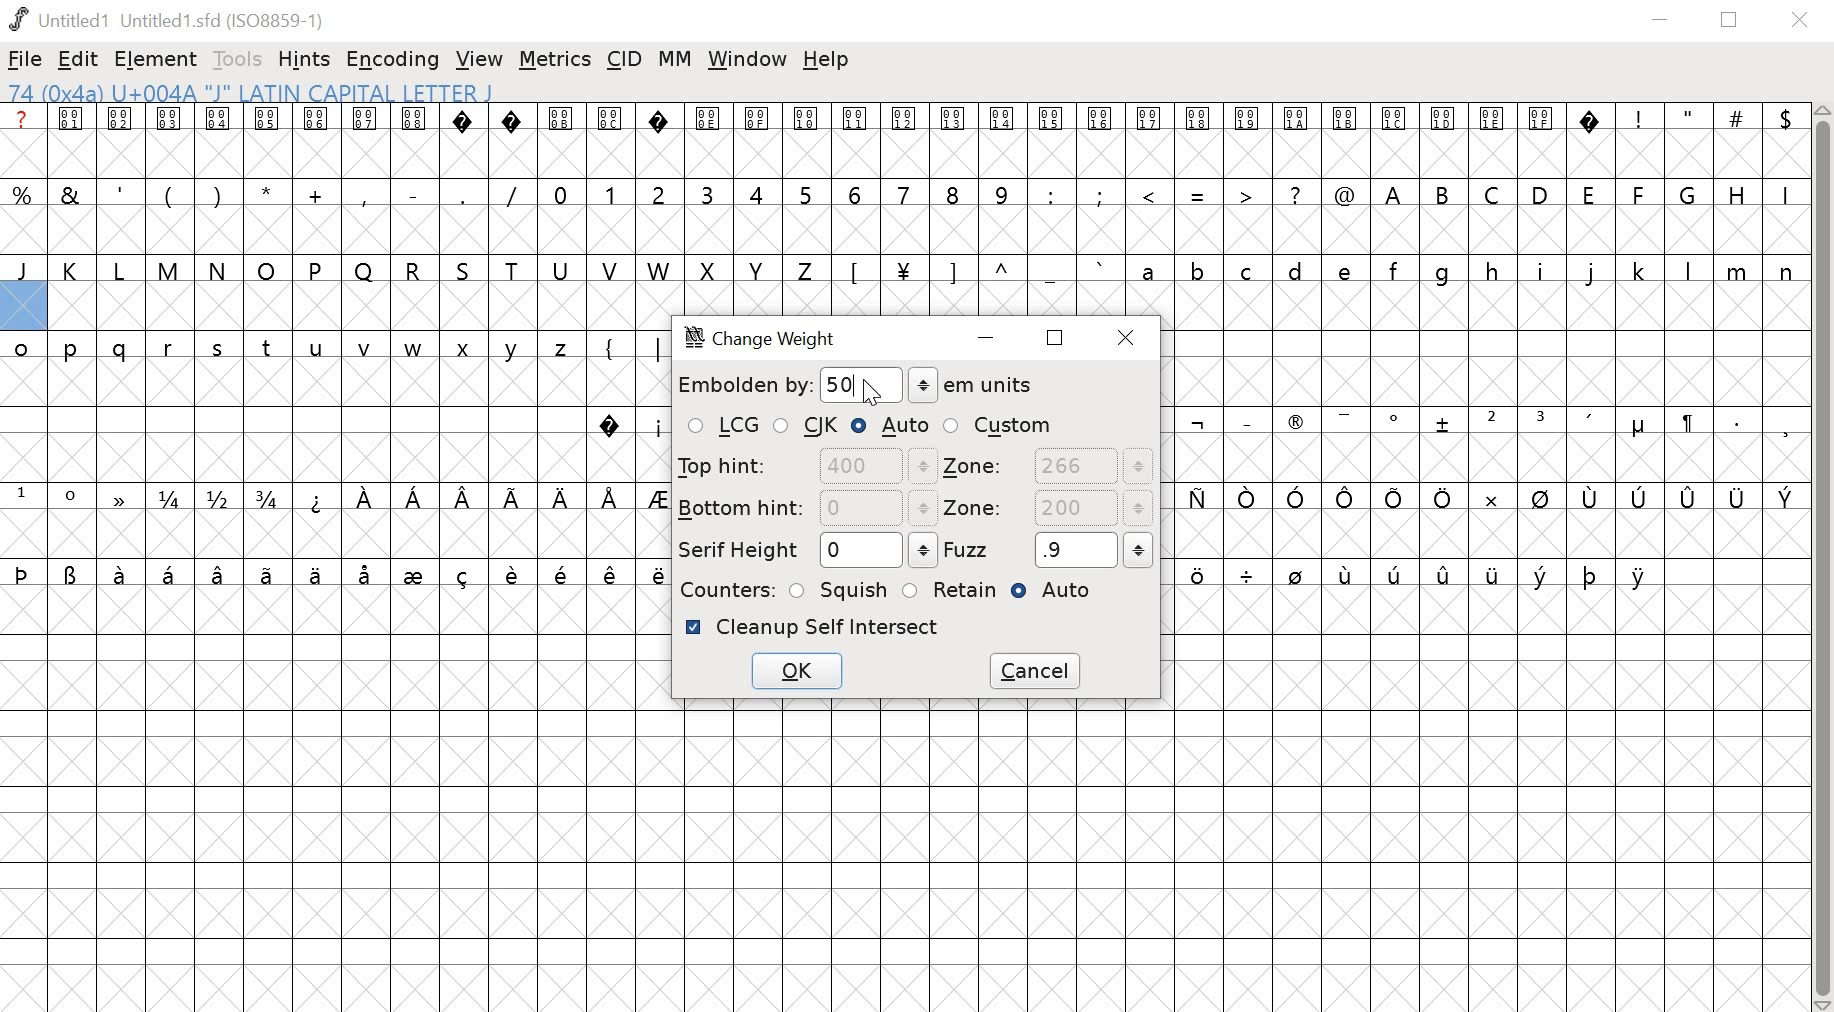  Describe the element at coordinates (1730, 20) in the screenshot. I see `restore down` at that location.